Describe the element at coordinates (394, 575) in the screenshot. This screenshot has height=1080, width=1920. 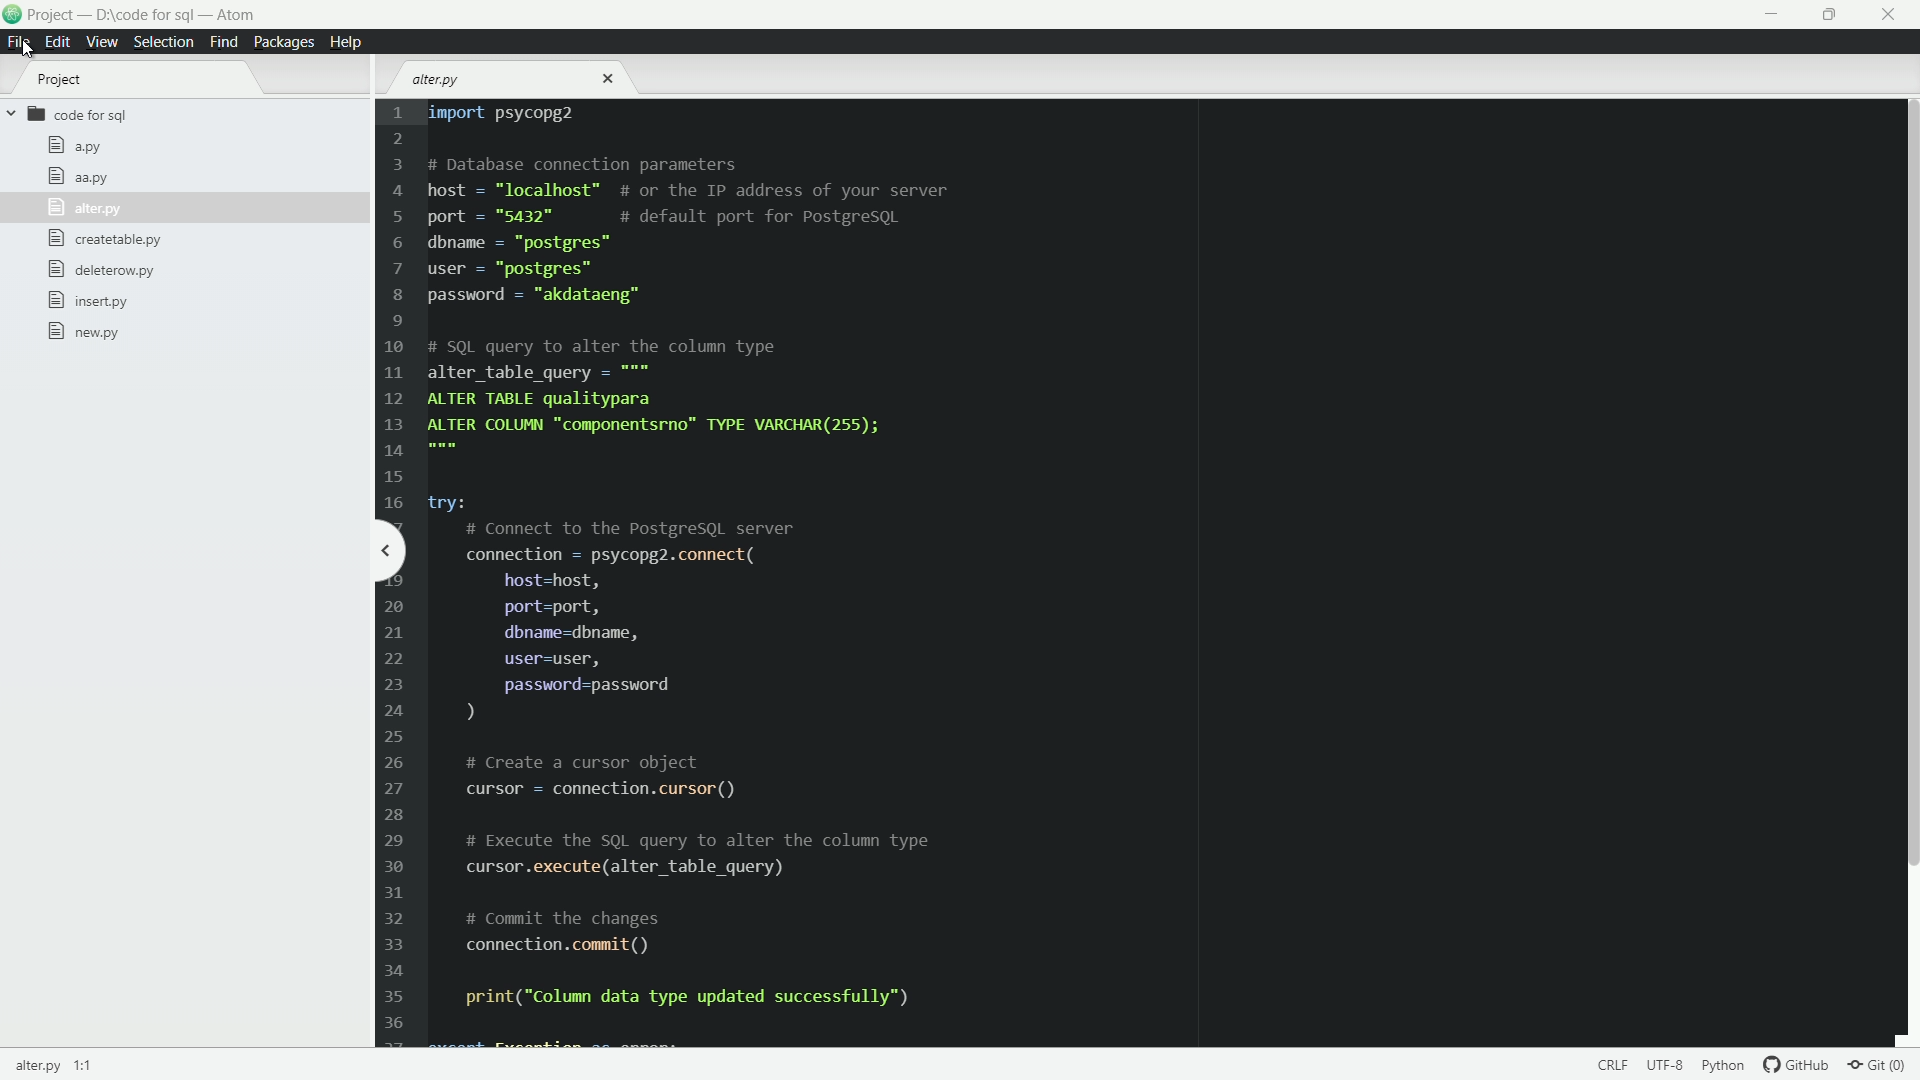
I see `line number` at that location.